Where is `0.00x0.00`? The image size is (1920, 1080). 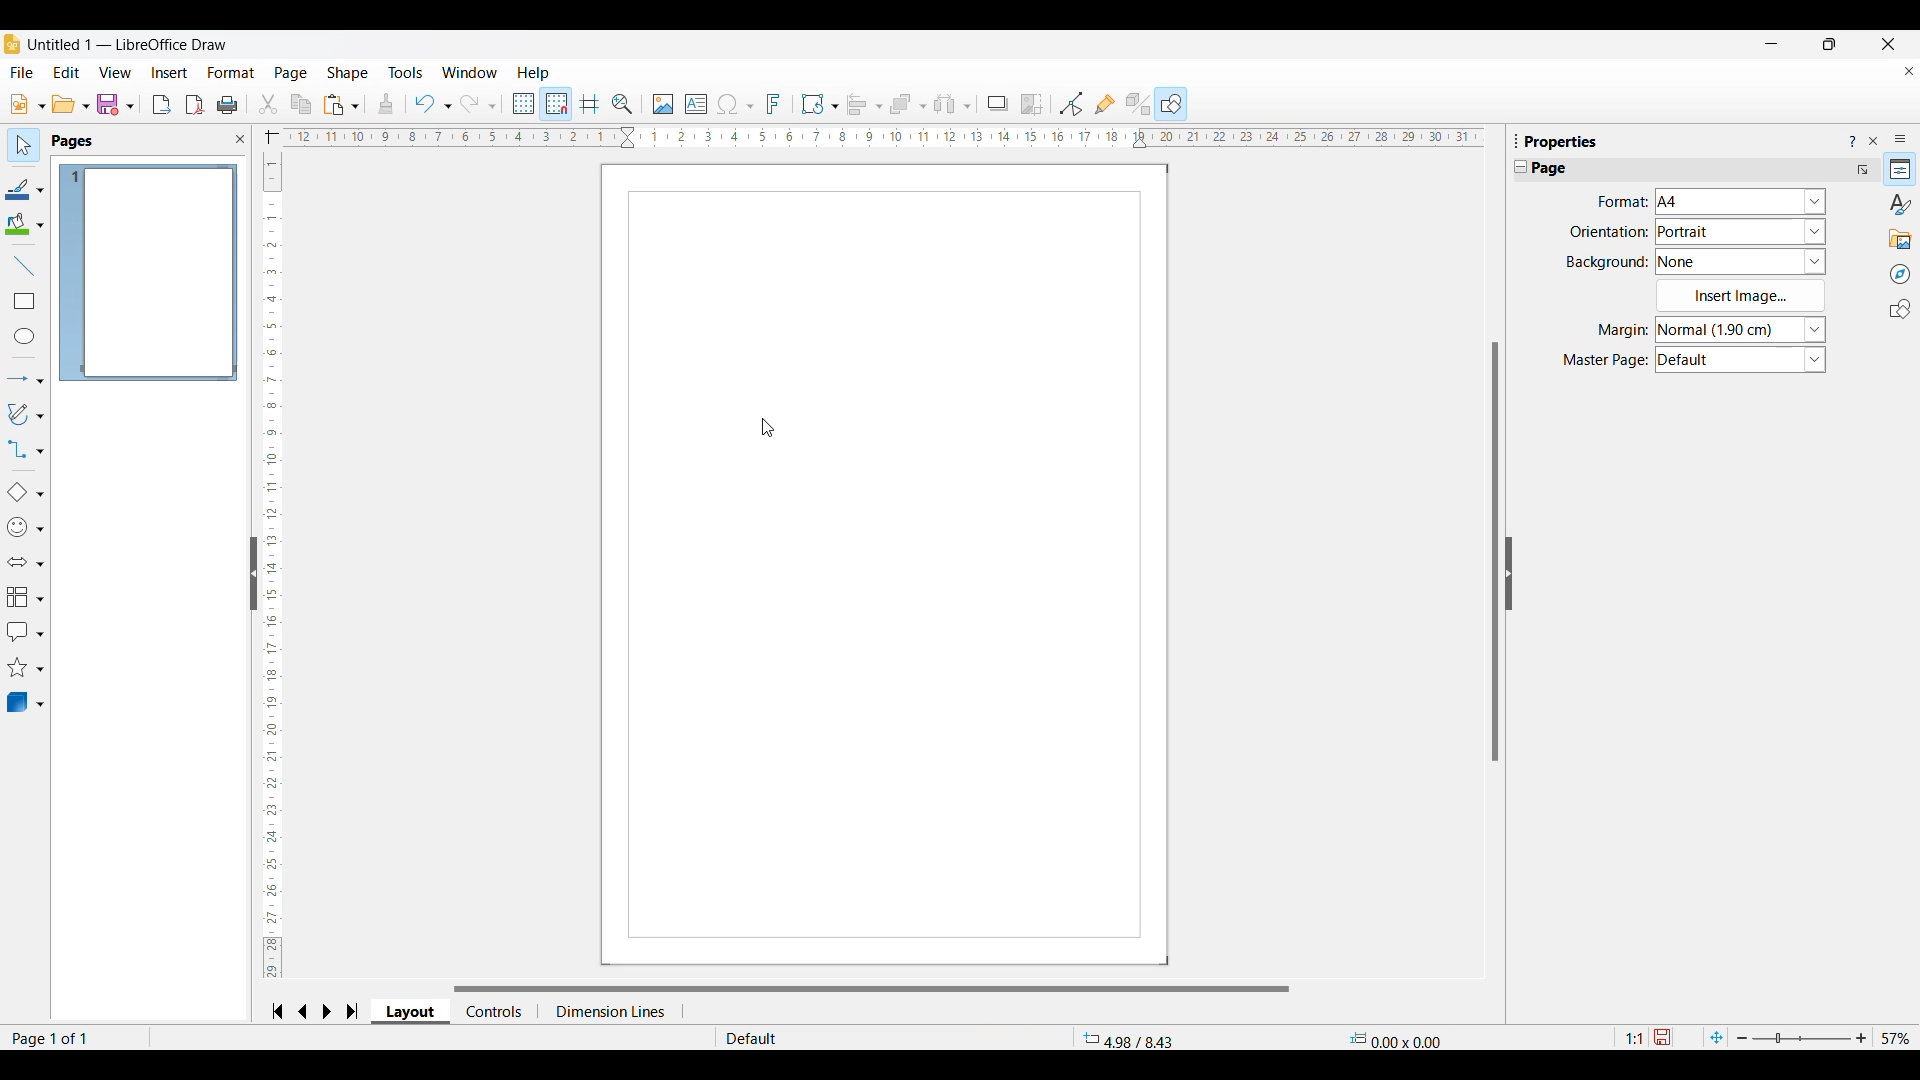
0.00x0.00 is located at coordinates (1394, 1038).